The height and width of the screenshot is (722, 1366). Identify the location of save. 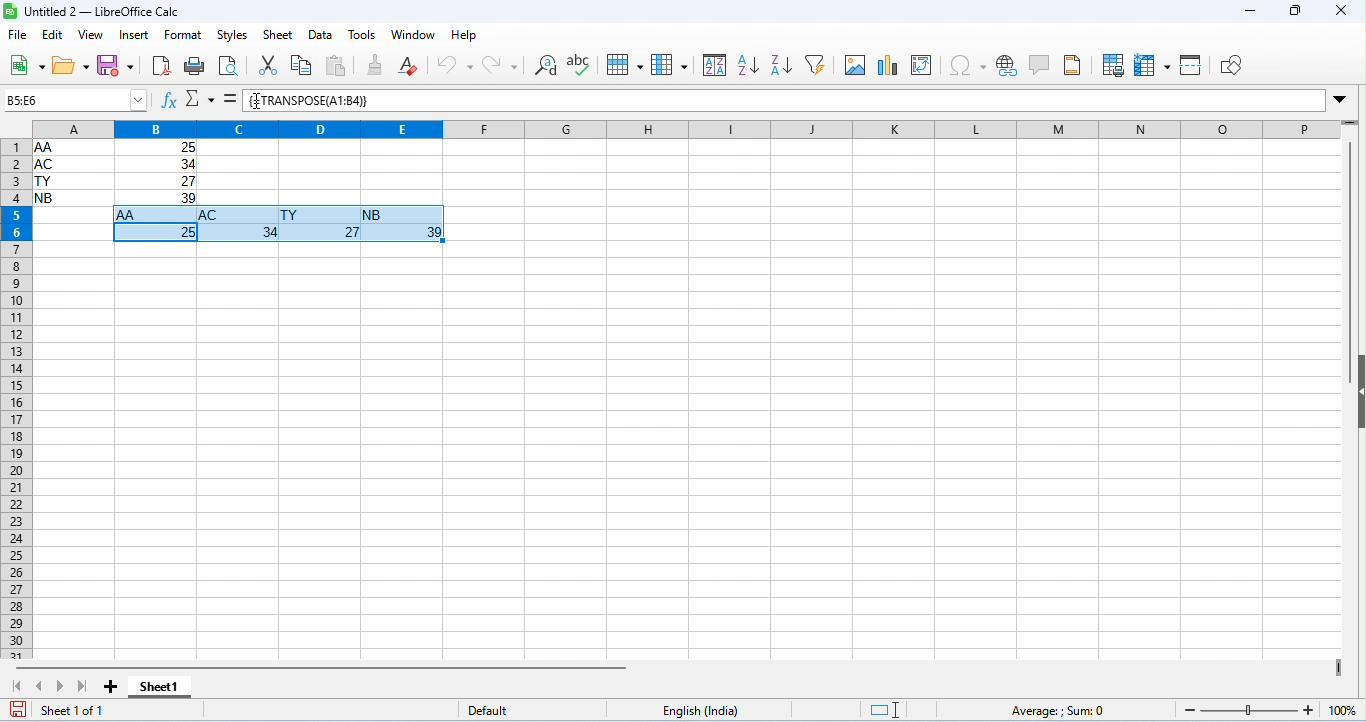
(116, 65).